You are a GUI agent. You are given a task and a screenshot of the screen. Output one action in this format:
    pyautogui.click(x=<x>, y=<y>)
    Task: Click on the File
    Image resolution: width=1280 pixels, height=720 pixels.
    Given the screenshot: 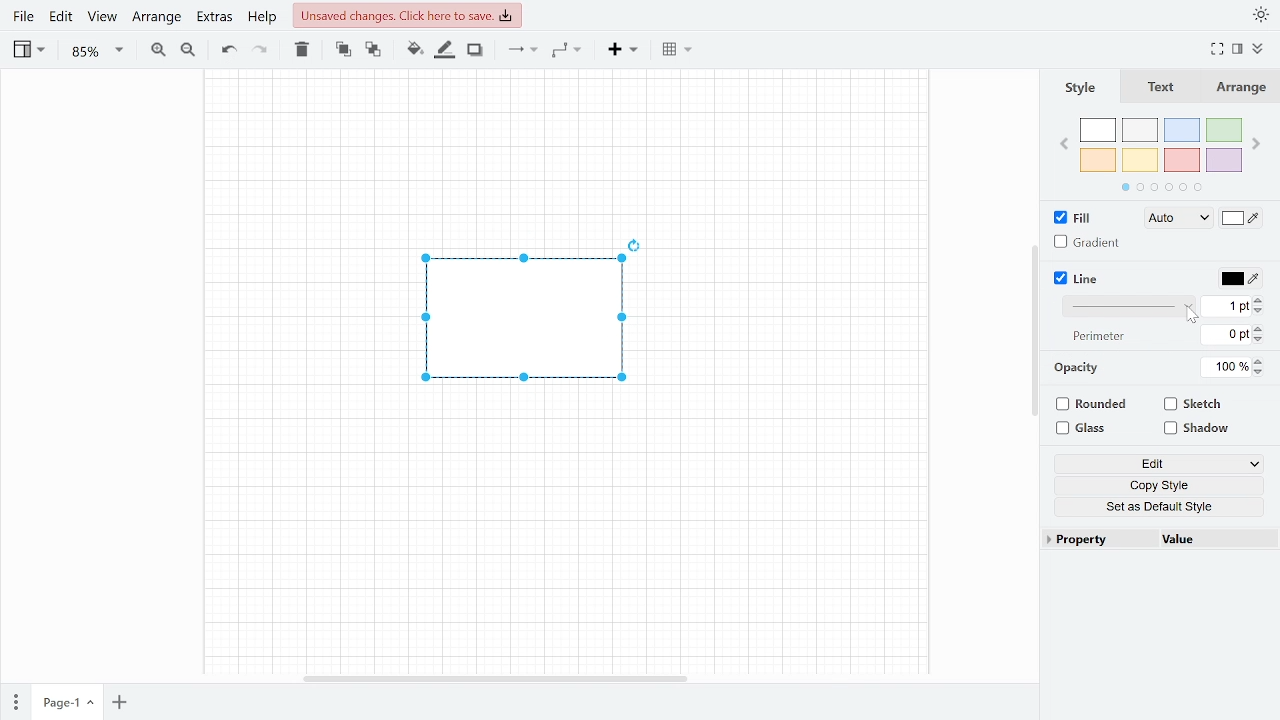 What is the action you would take?
    pyautogui.click(x=24, y=19)
    